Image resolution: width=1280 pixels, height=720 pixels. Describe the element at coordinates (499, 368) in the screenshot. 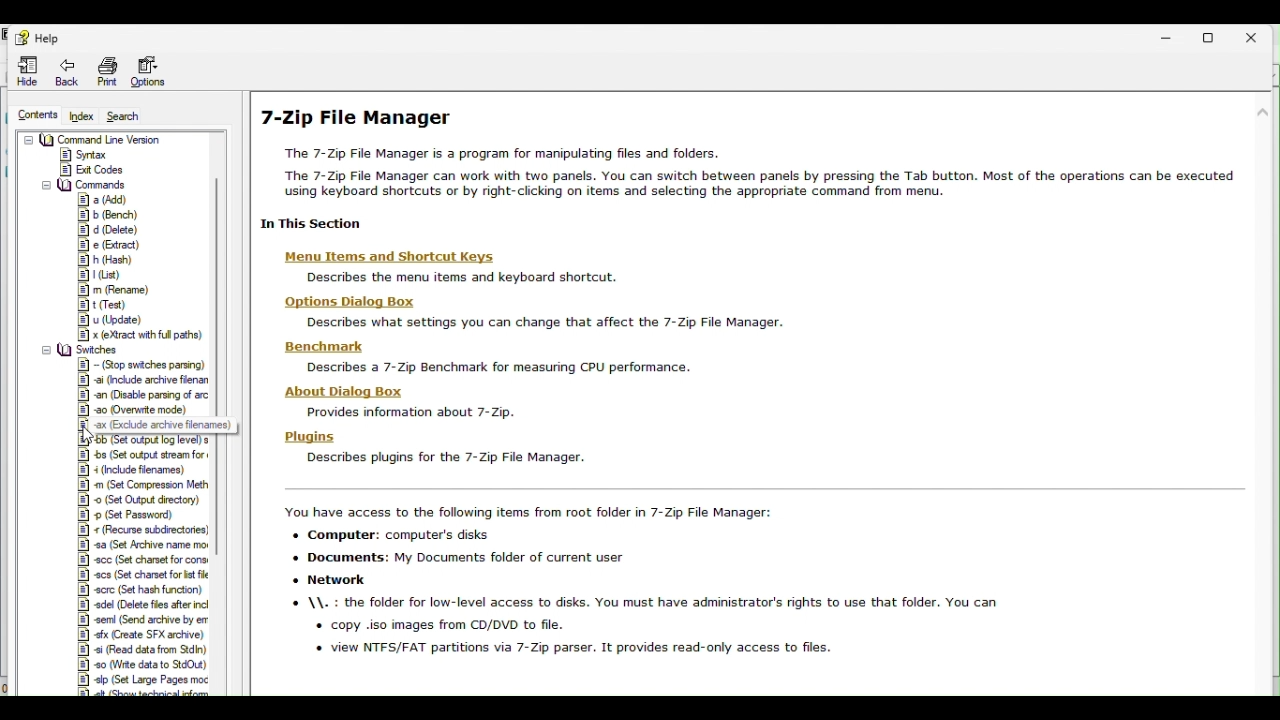

I see `Describes a 7-Zip Benchmark for measuring CPU performance.` at that location.